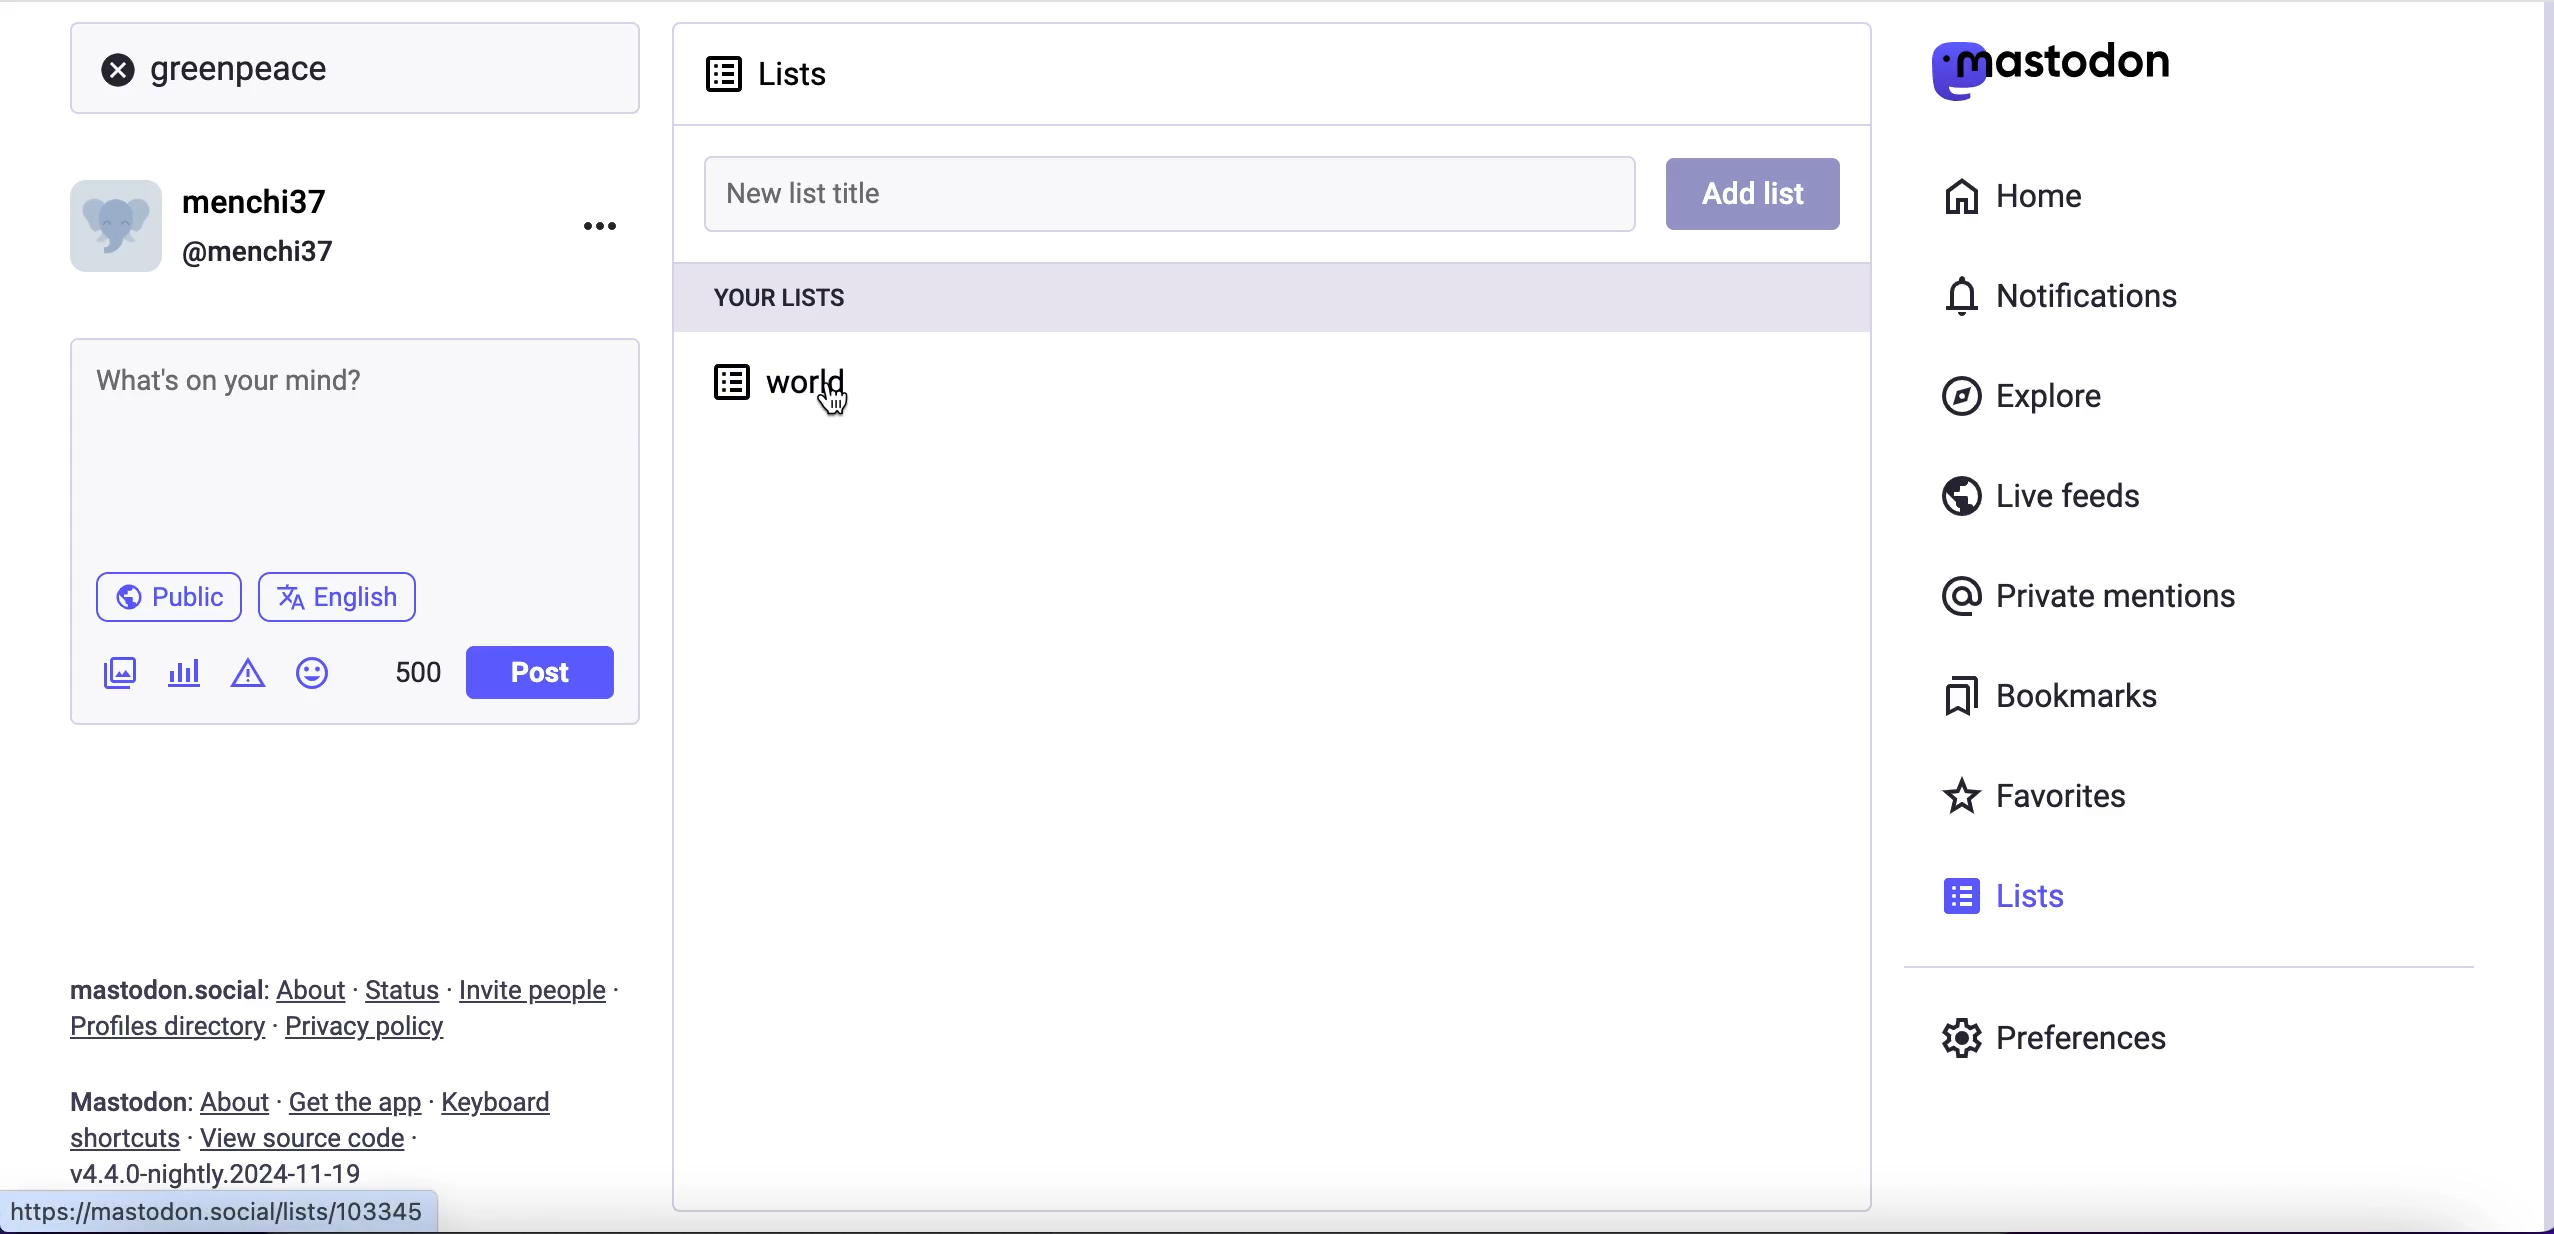  I want to click on add, so click(1751, 193).